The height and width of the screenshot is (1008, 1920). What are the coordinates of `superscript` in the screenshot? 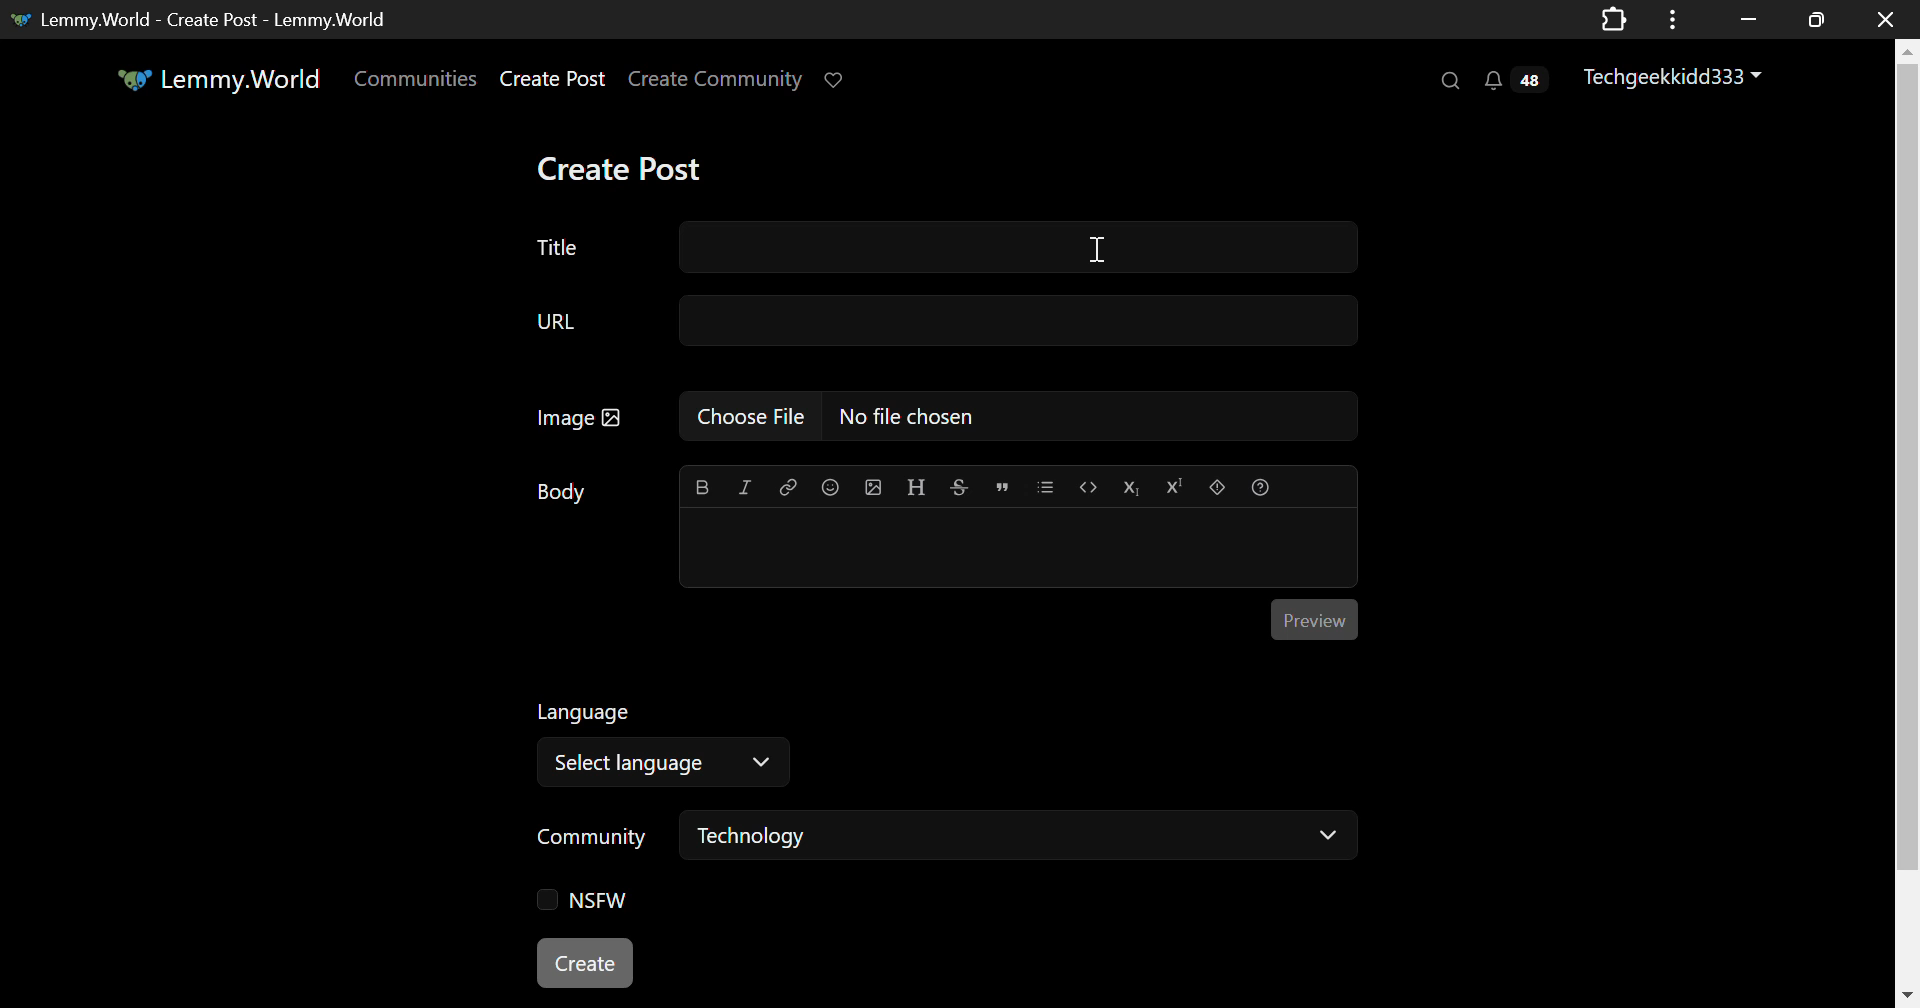 It's located at (1175, 487).